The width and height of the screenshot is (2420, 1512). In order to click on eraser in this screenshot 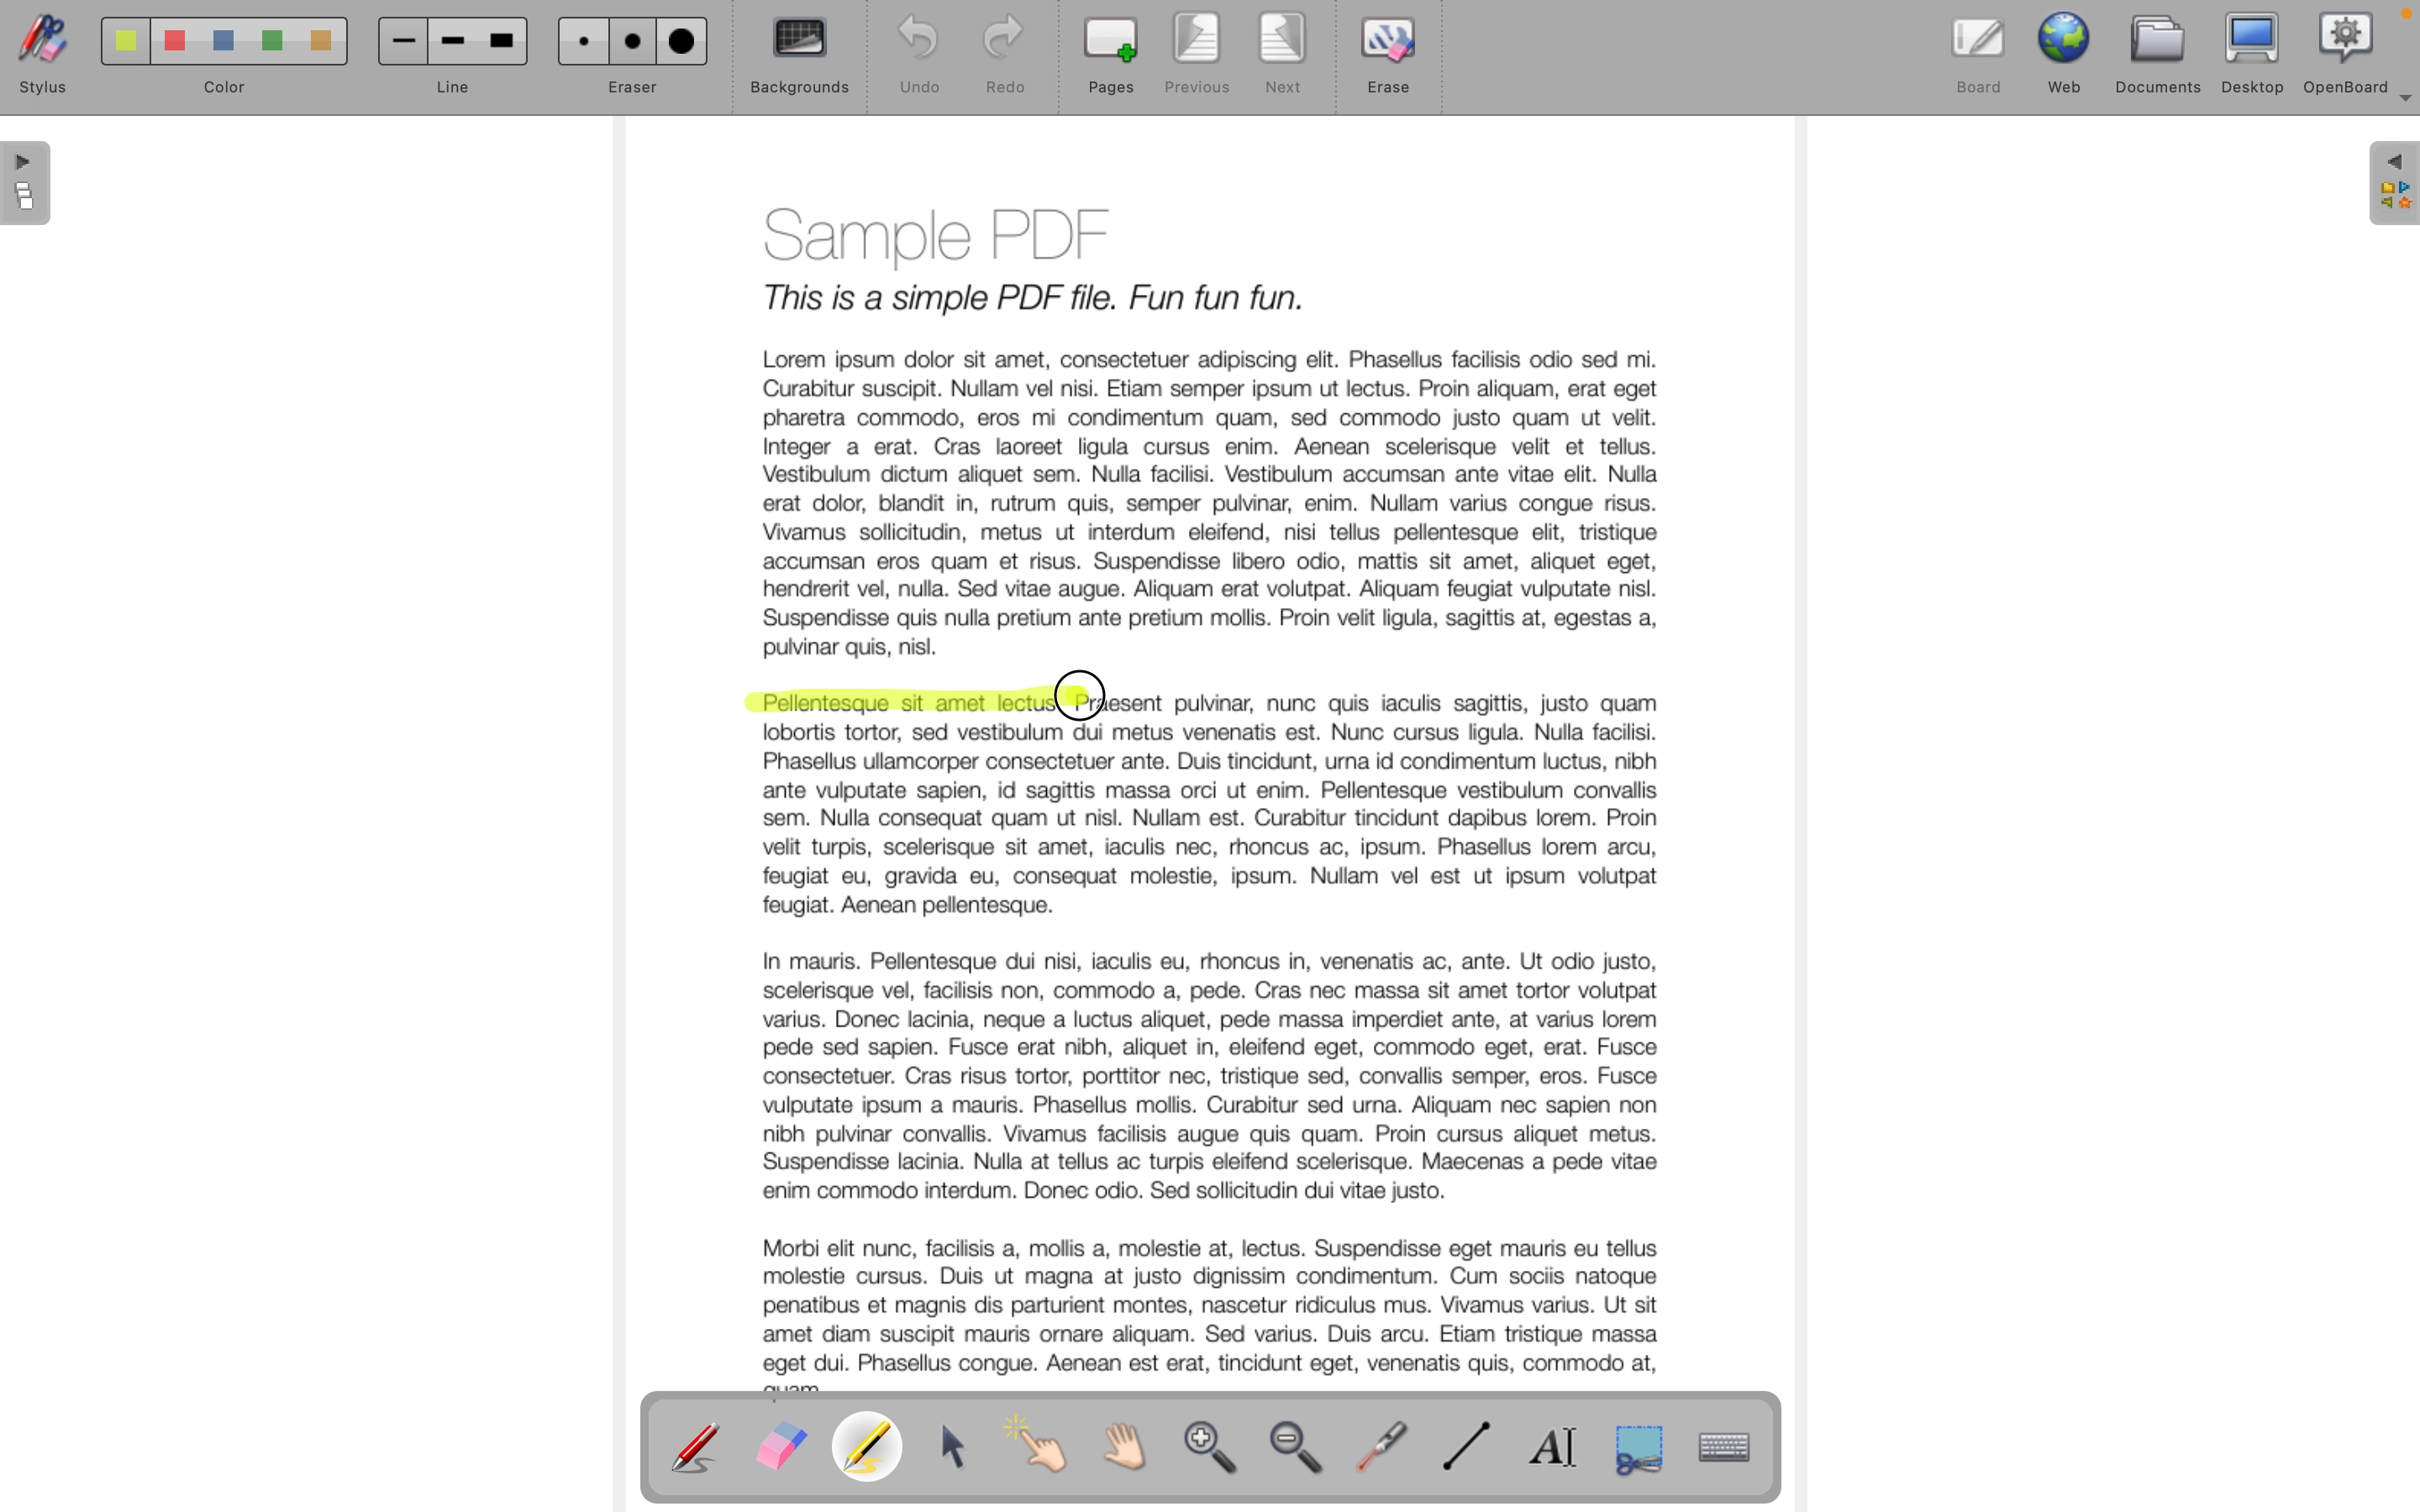, I will do `click(780, 1448)`.